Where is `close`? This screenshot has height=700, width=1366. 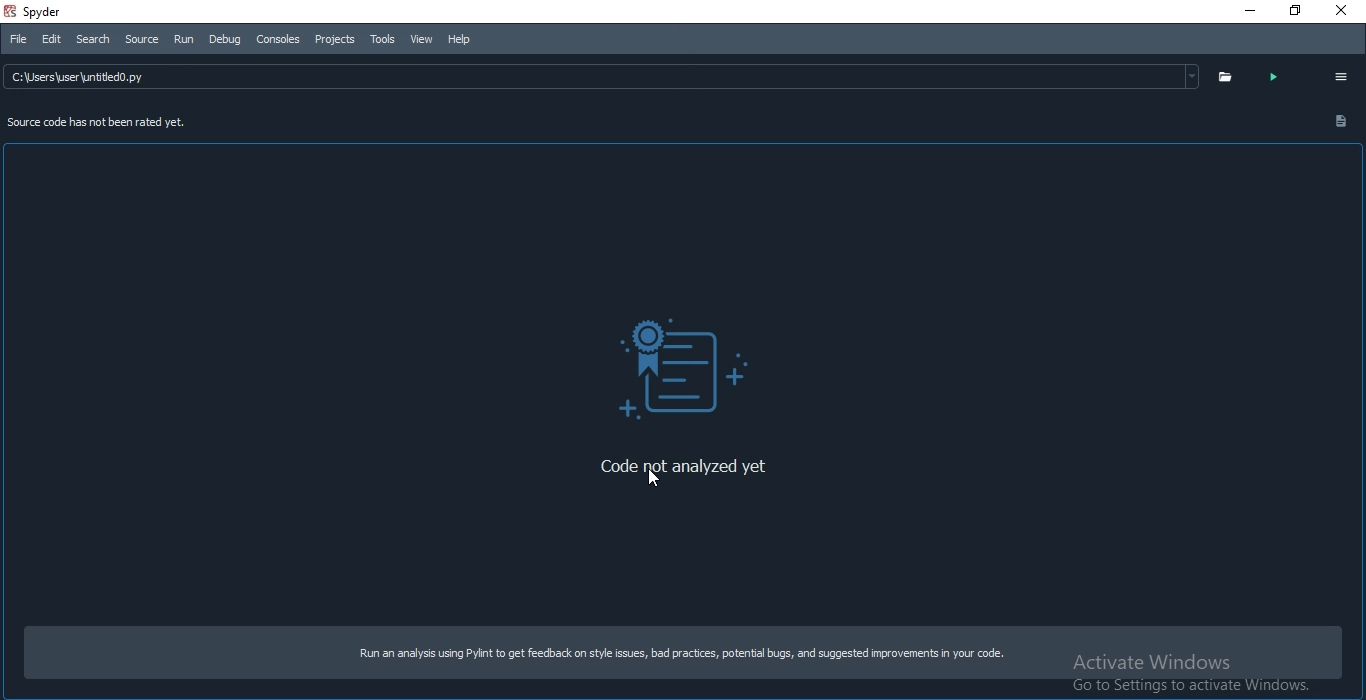 close is located at coordinates (1346, 10).